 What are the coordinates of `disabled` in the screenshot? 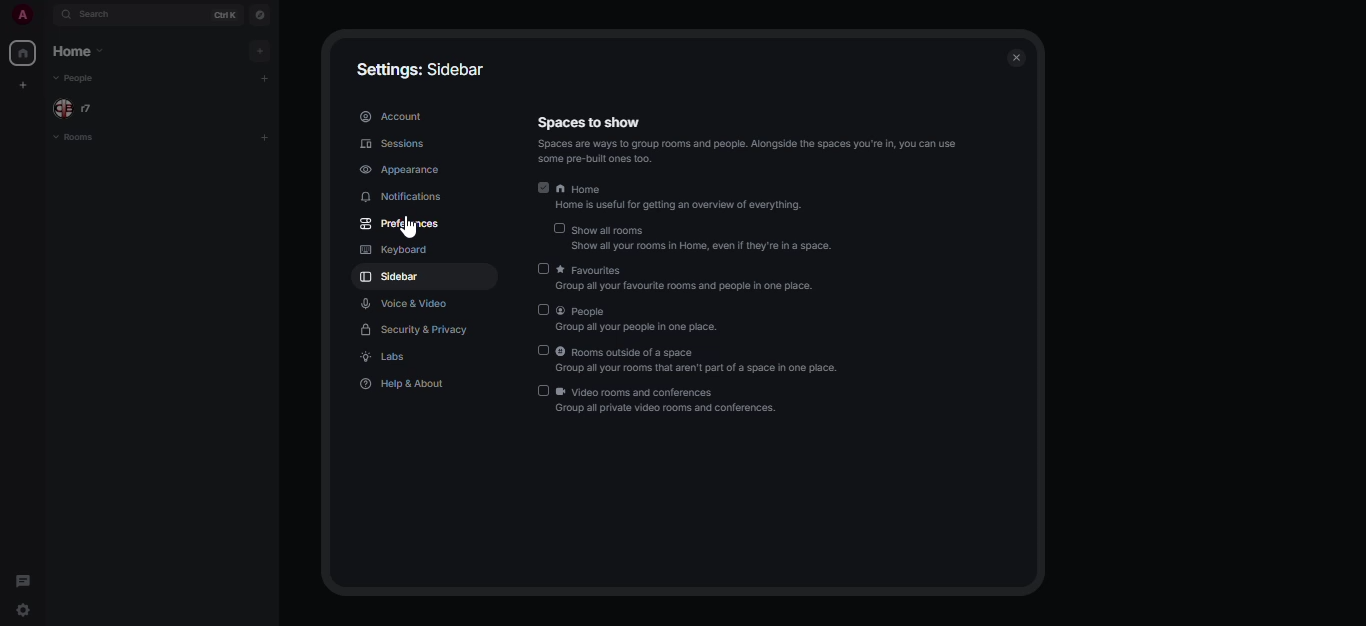 It's located at (542, 350).